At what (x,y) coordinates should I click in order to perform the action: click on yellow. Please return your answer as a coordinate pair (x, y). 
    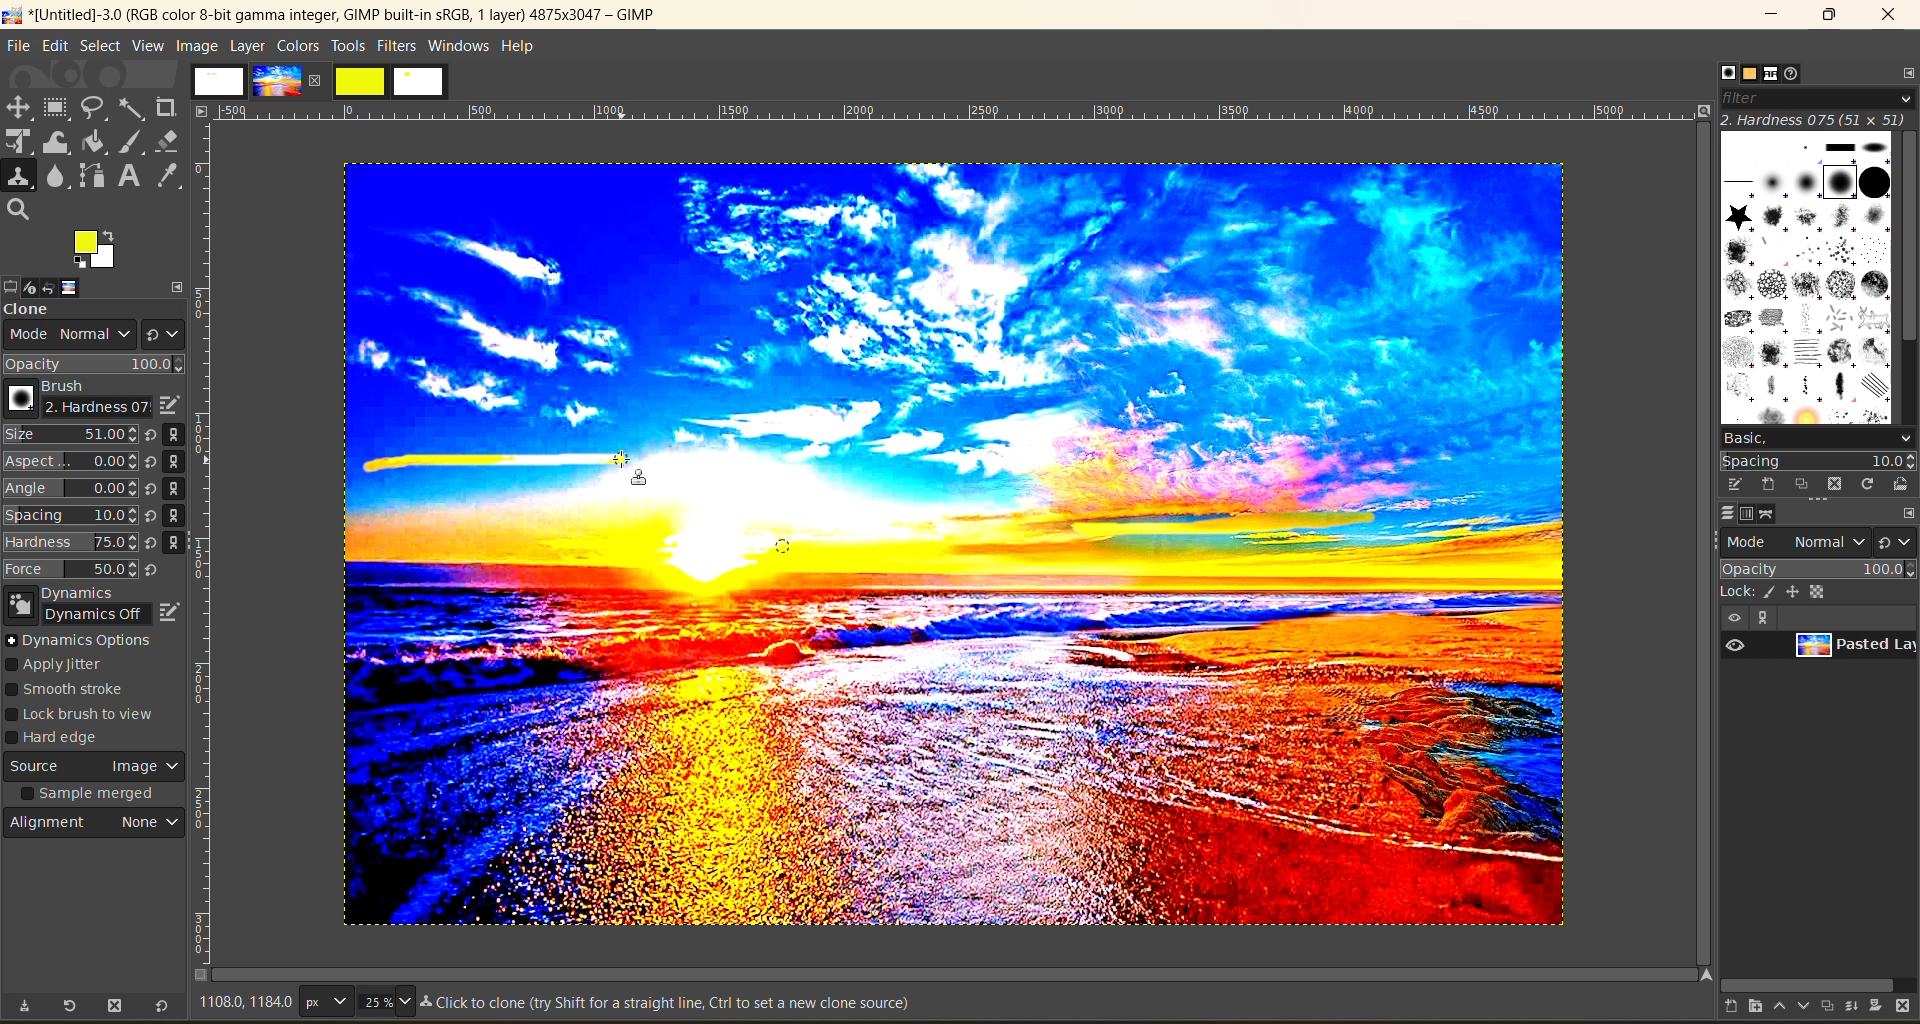
    Looking at the image, I should click on (361, 81).